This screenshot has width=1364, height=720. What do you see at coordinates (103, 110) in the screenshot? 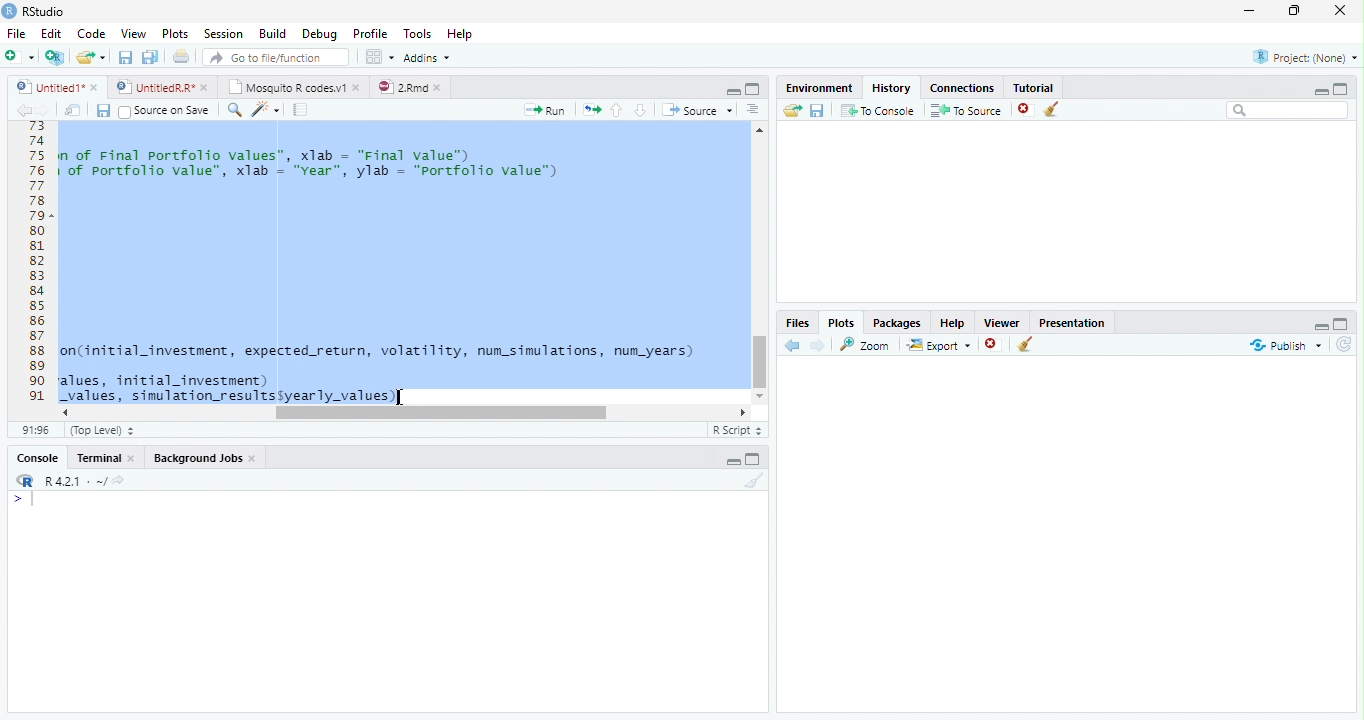
I see `Save` at bounding box center [103, 110].